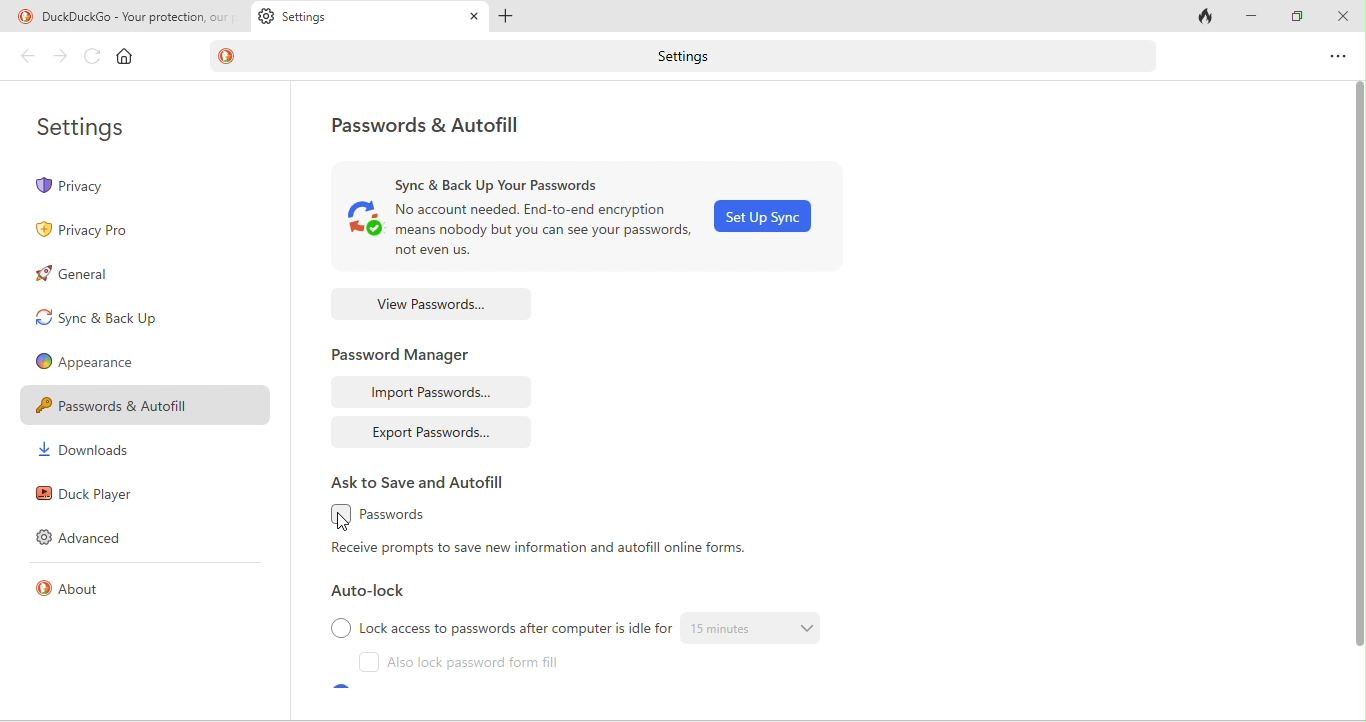 Image resolution: width=1366 pixels, height=722 pixels. I want to click on settings, so click(683, 59).